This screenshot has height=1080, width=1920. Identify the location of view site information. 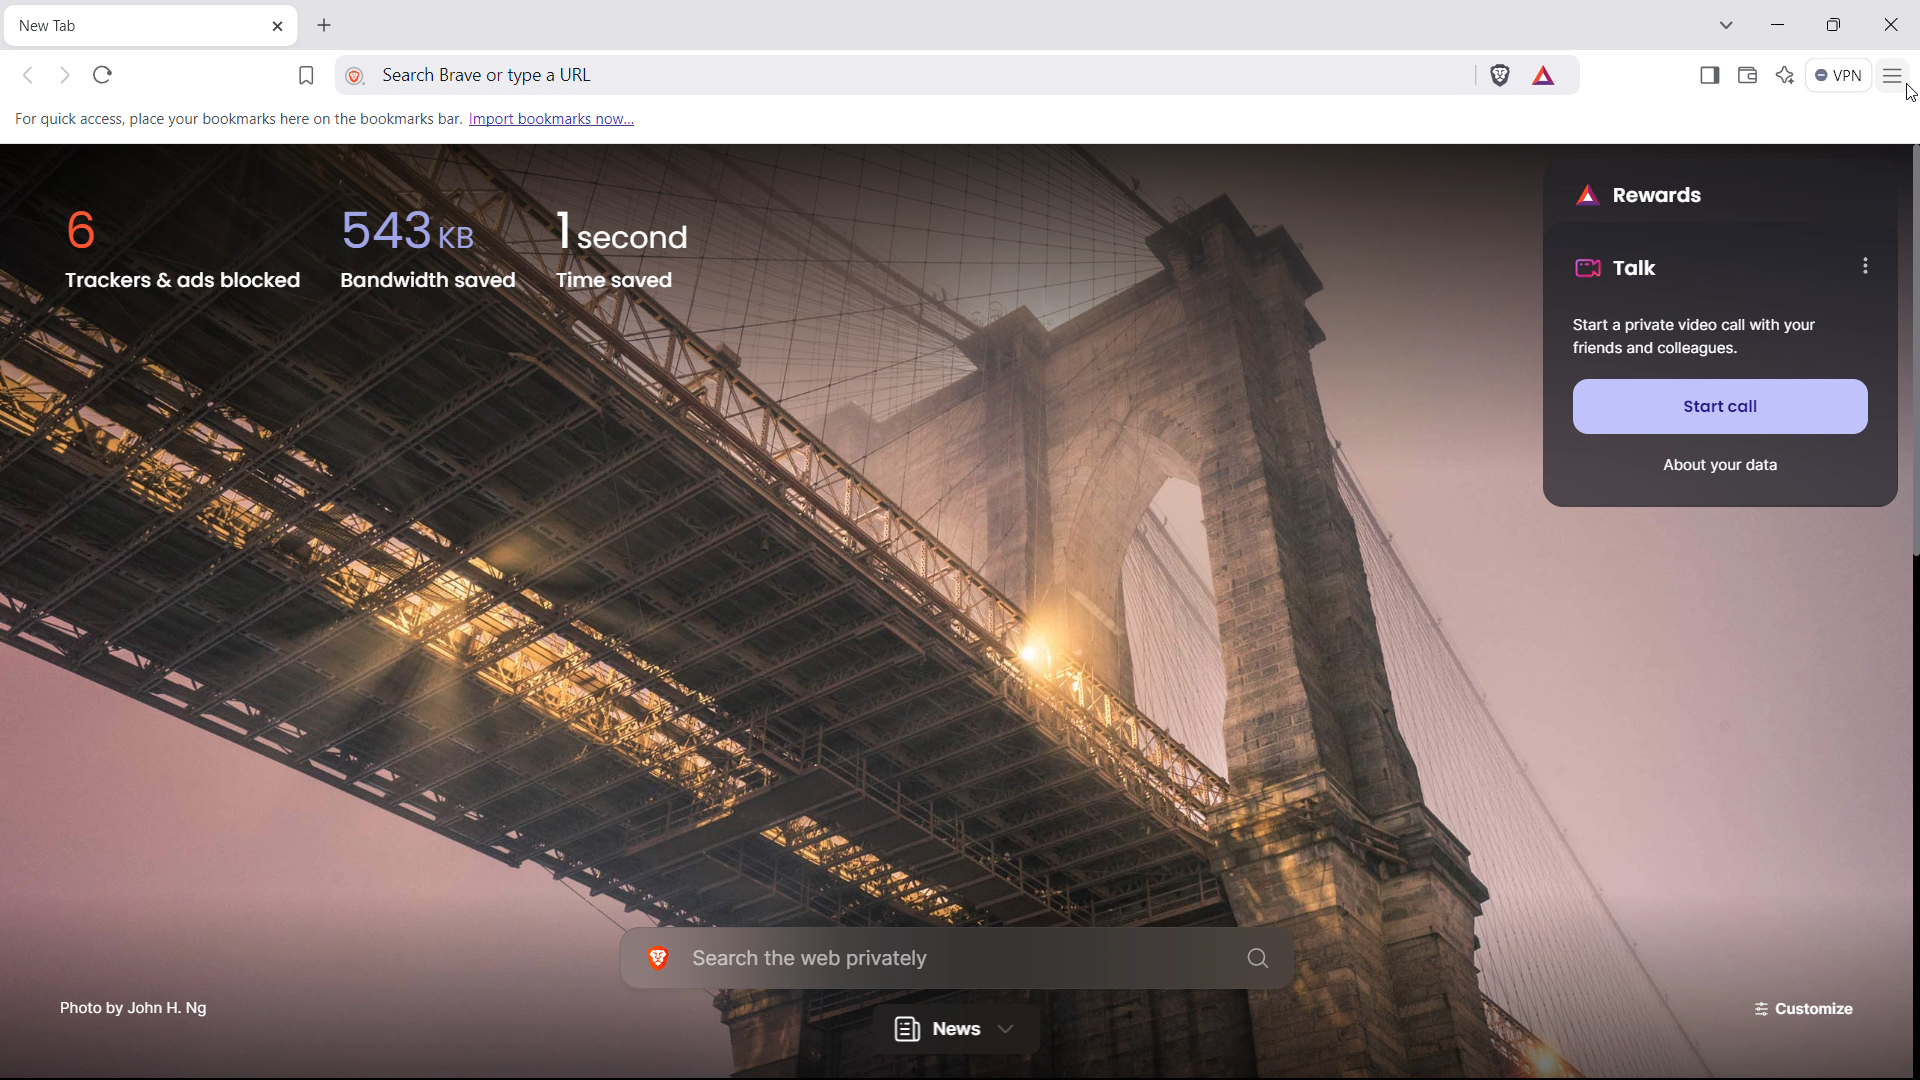
(355, 75).